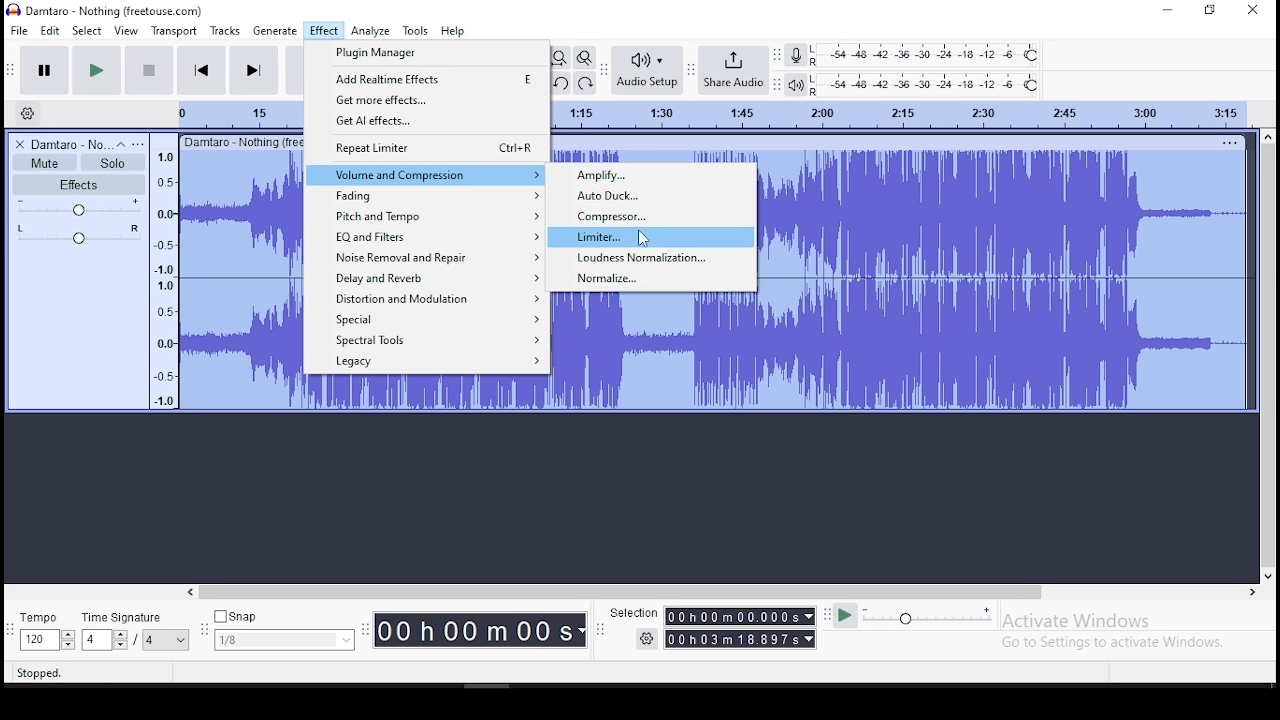 The height and width of the screenshot is (720, 1280). I want to click on cursor, so click(643, 237).